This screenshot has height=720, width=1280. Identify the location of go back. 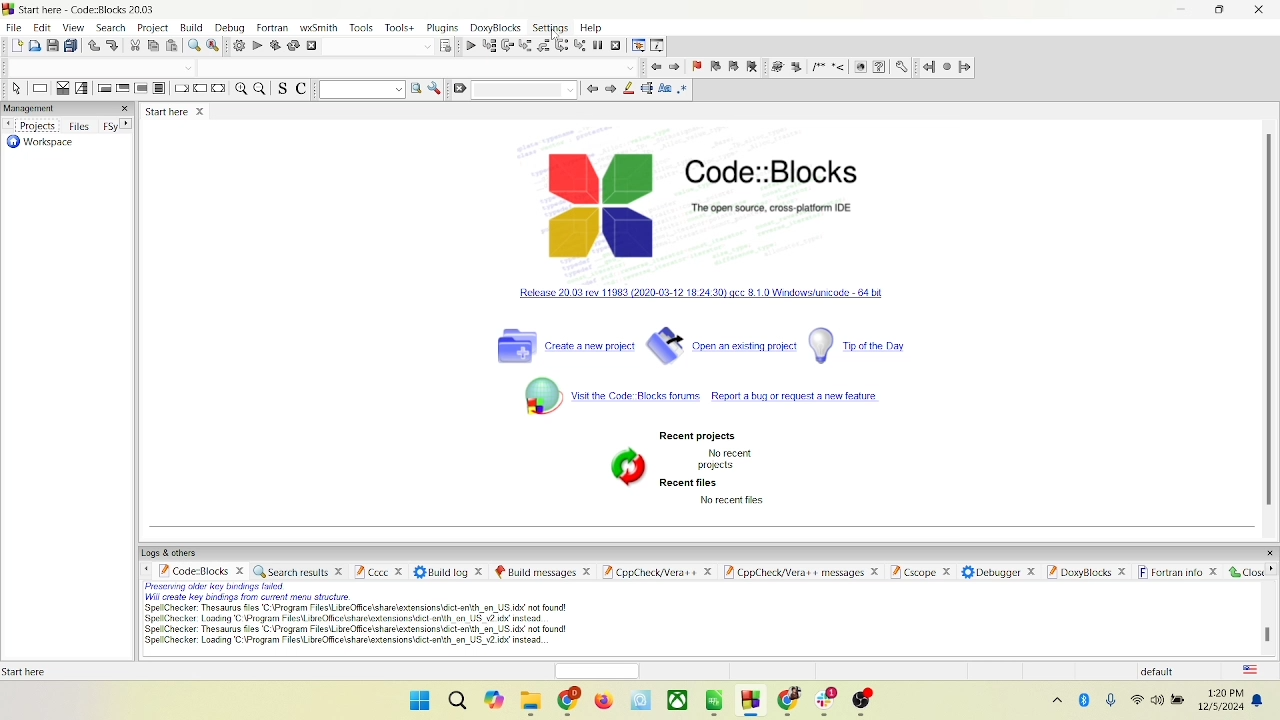
(653, 66).